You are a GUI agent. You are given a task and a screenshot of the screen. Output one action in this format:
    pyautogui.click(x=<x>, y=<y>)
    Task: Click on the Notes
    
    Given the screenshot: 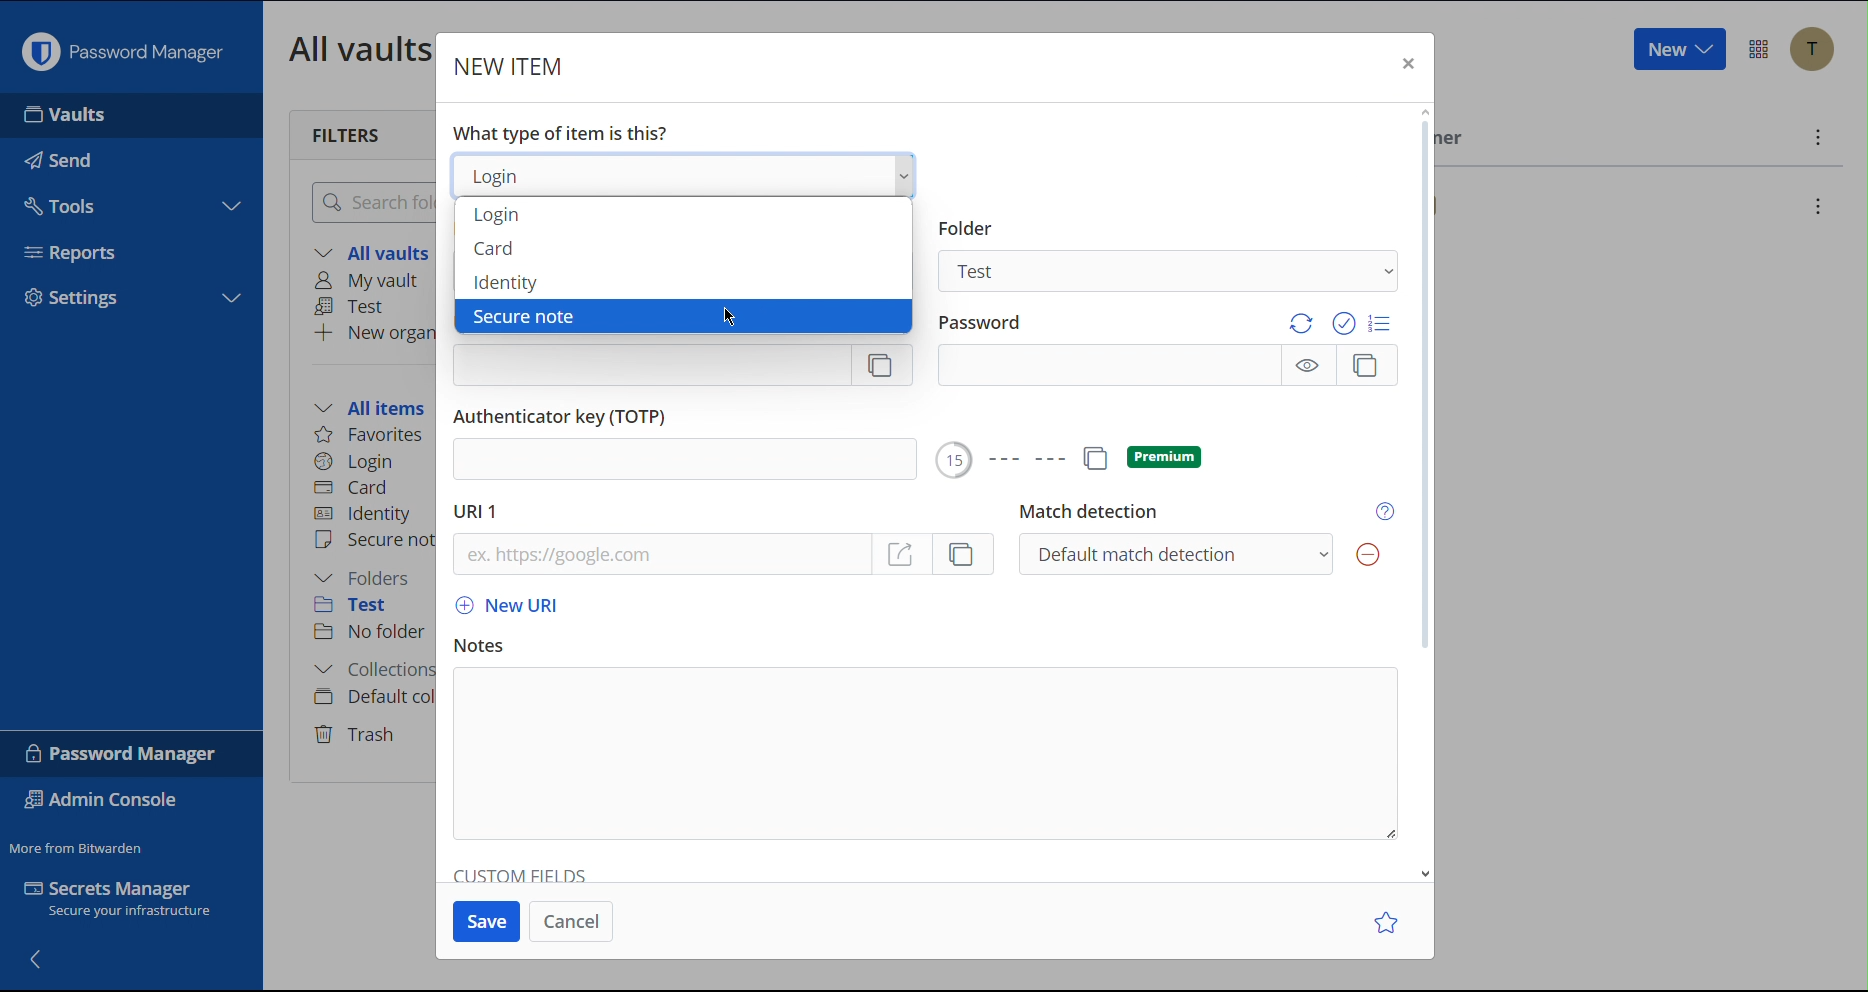 What is the action you would take?
    pyautogui.click(x=925, y=753)
    